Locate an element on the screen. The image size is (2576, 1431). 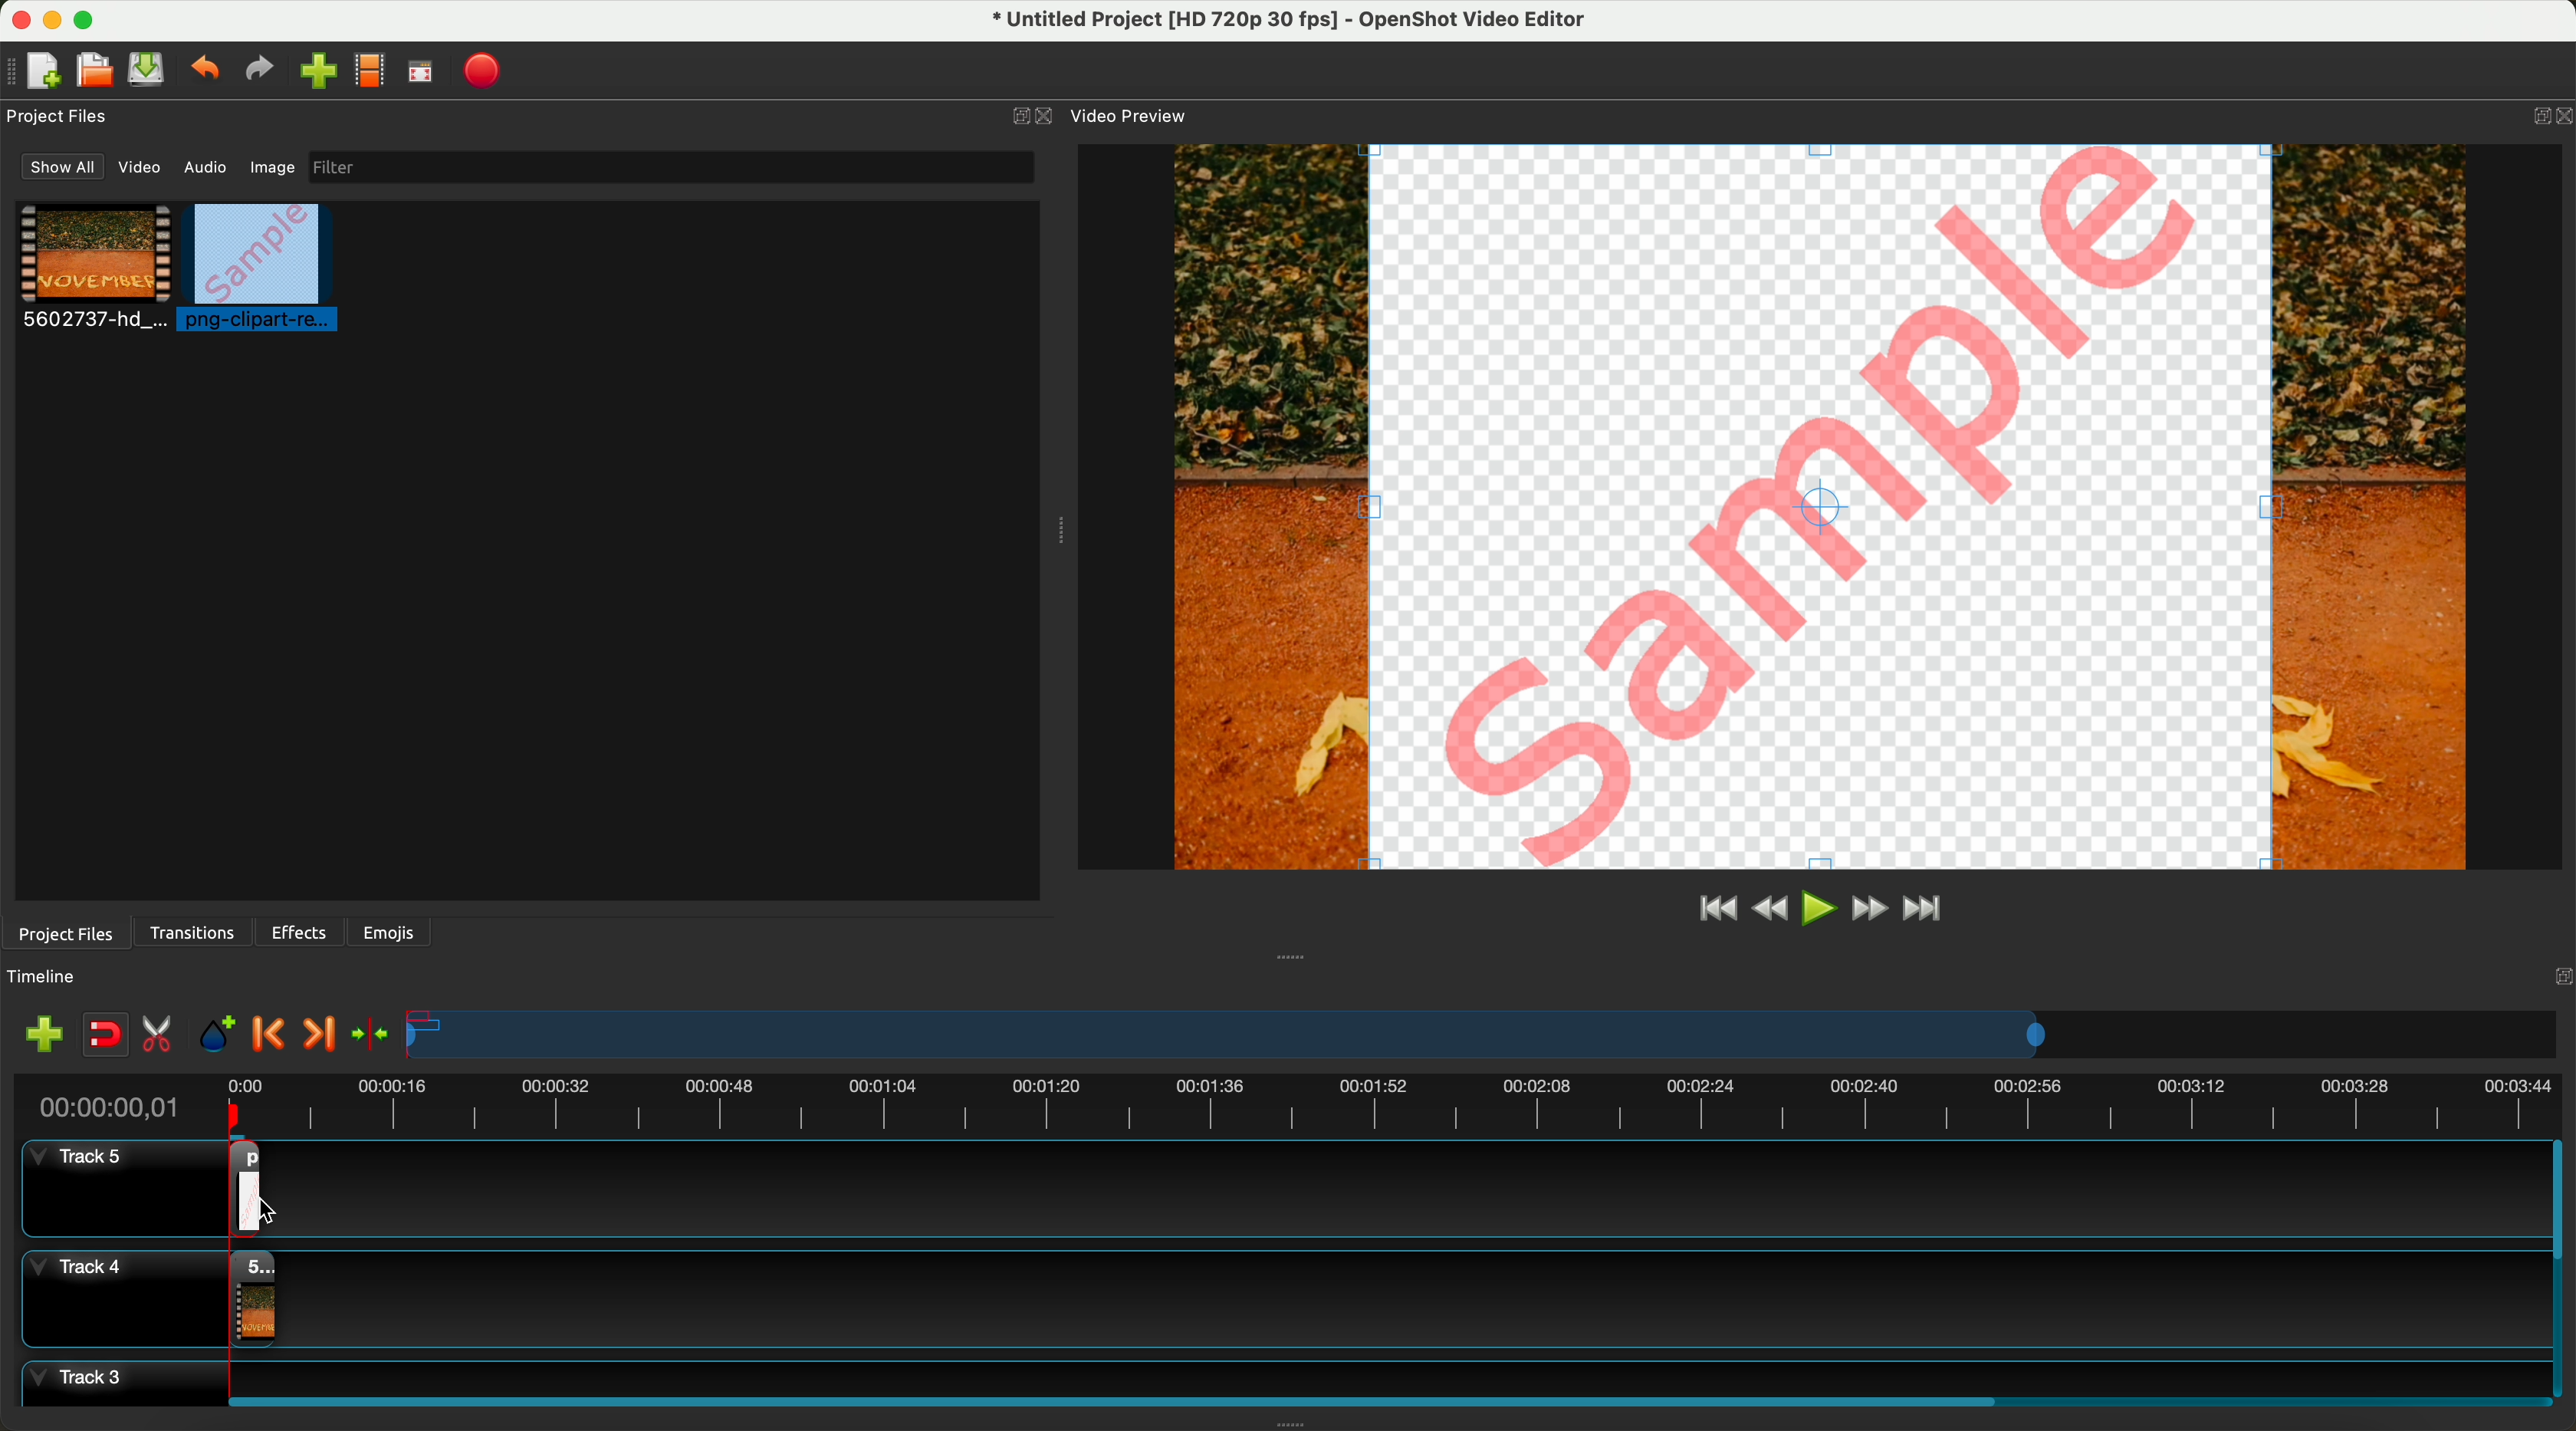
click for drag to action is located at coordinates (283, 1207).